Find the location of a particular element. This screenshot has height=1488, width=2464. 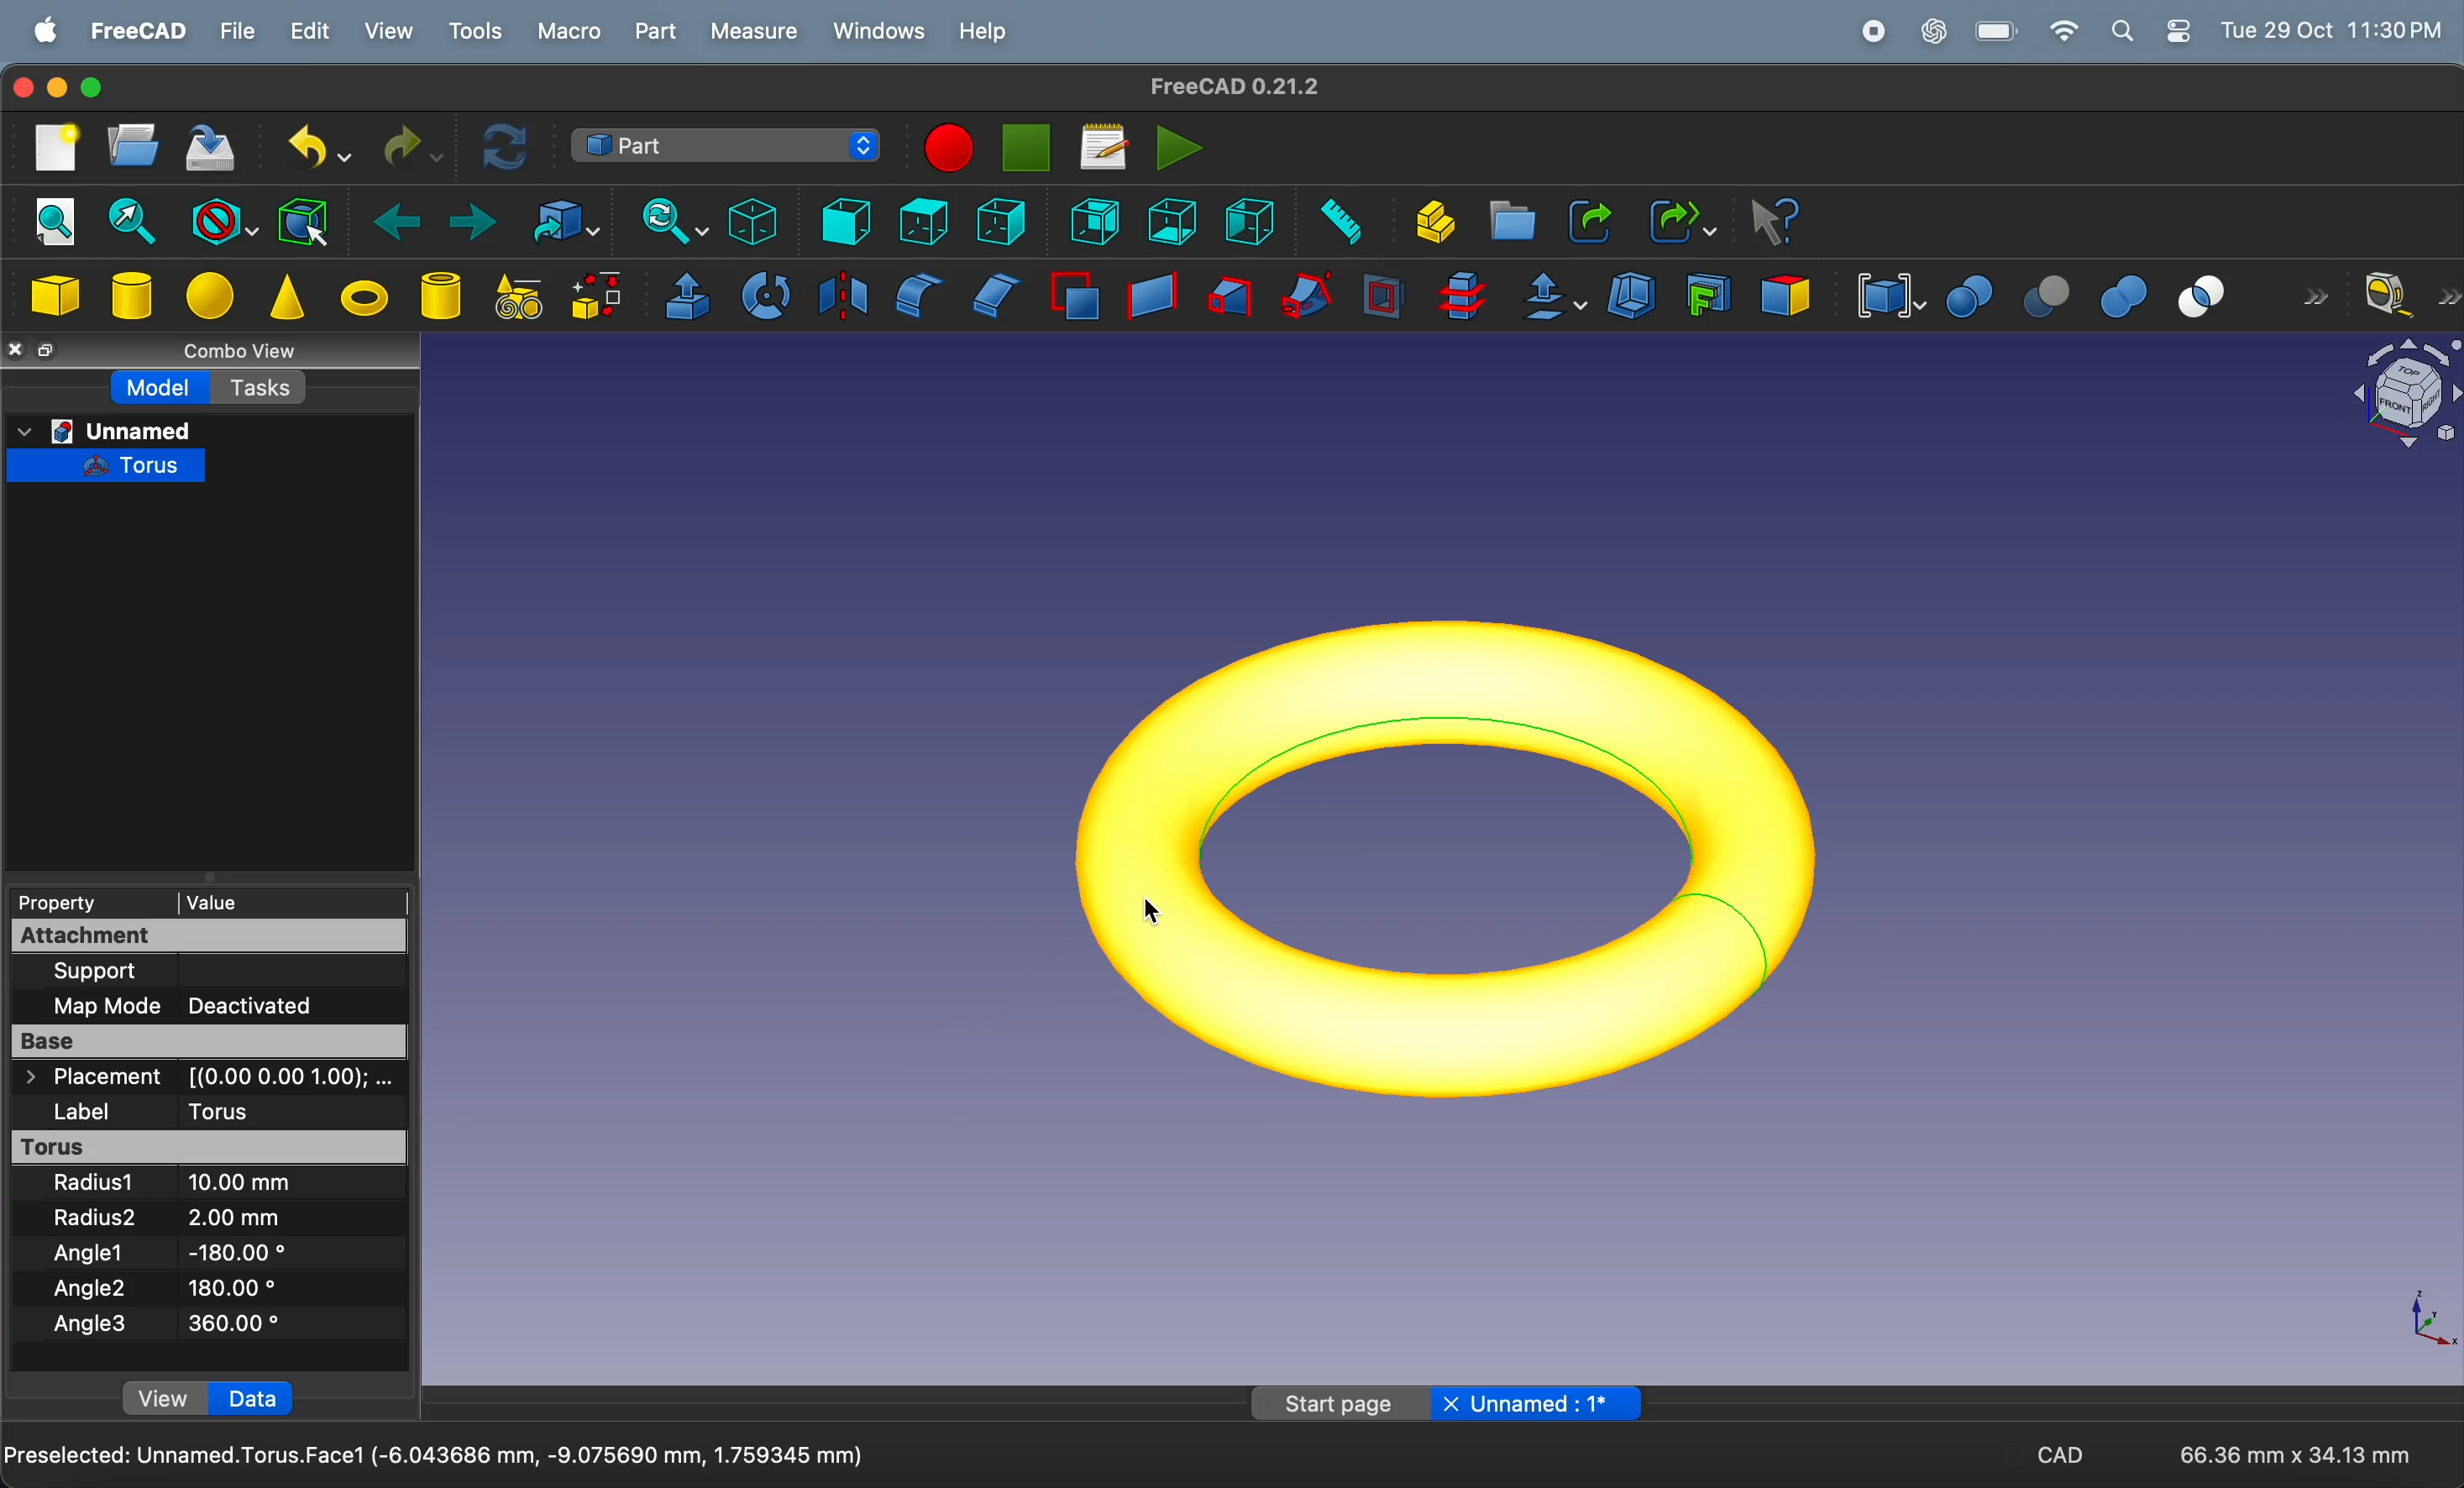

cone is located at coordinates (287, 299).